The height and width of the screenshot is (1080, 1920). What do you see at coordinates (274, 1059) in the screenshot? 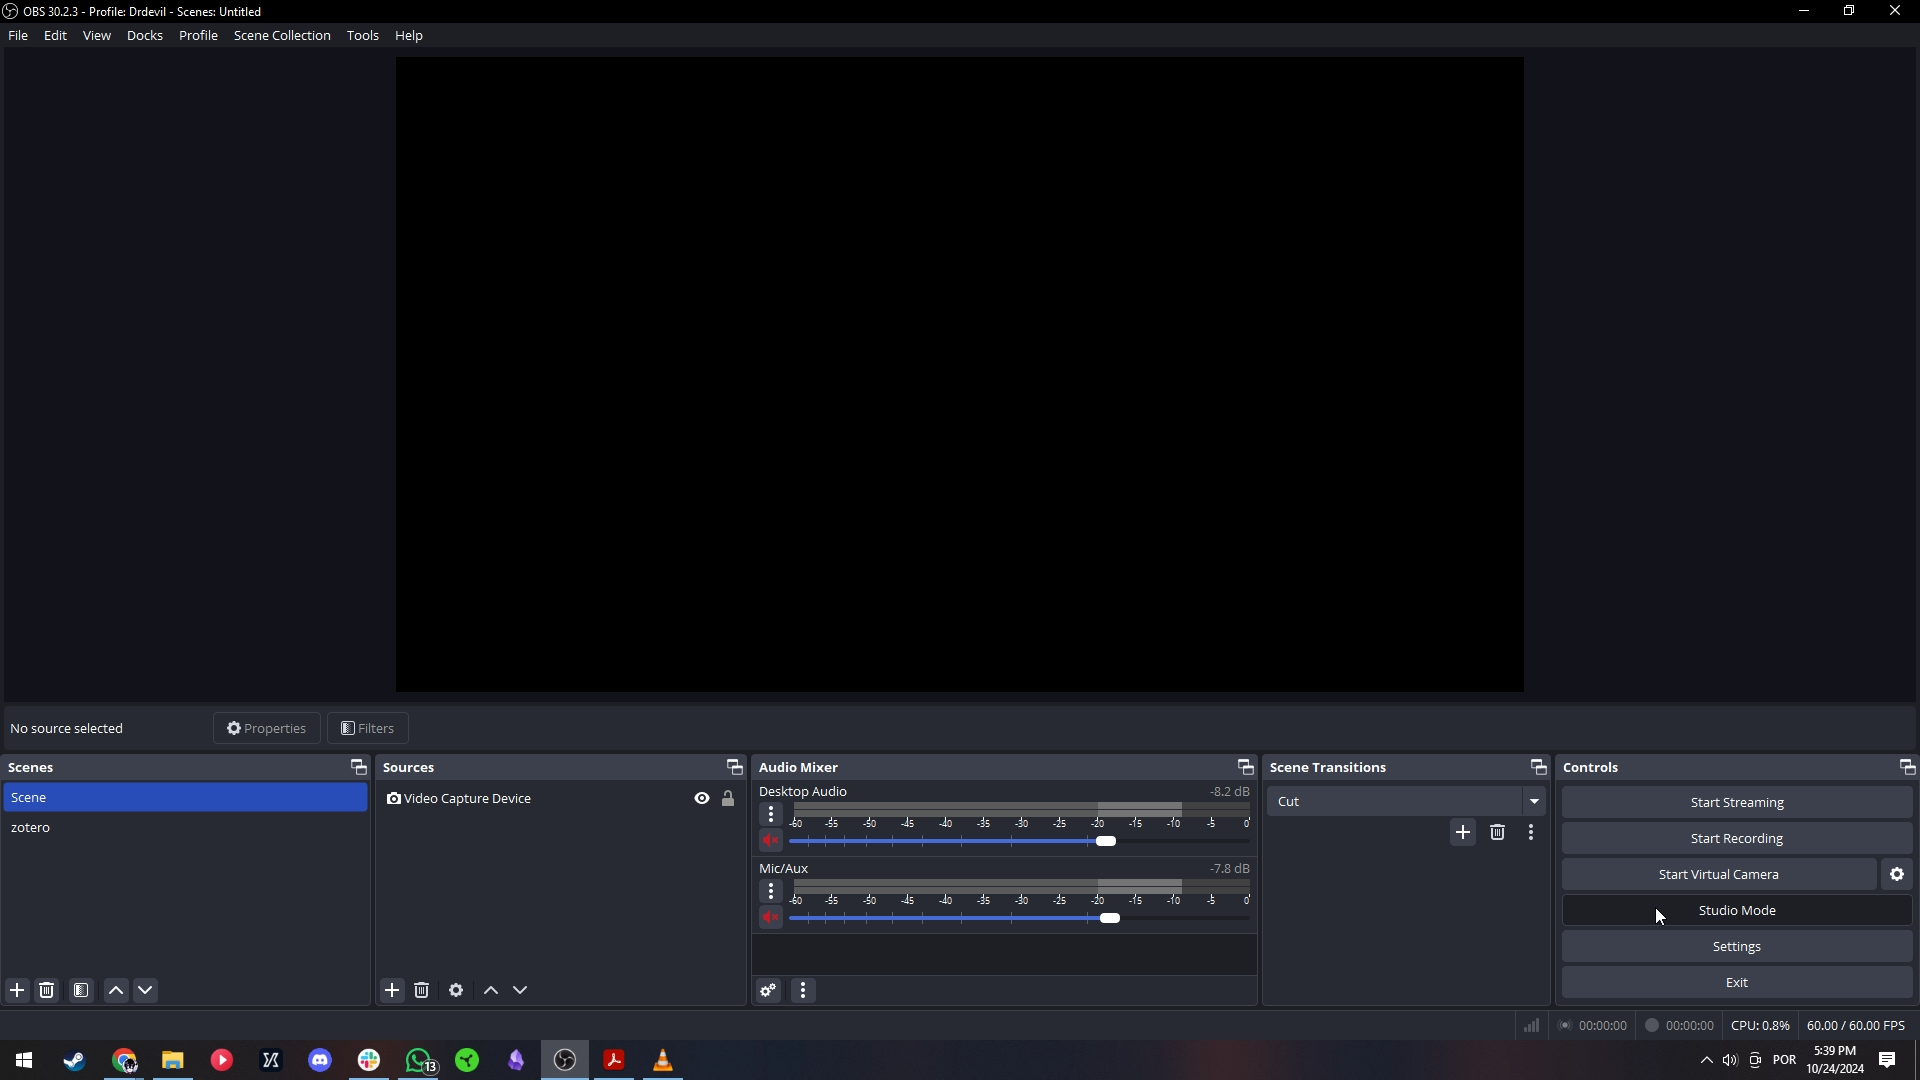
I see `X` at bounding box center [274, 1059].